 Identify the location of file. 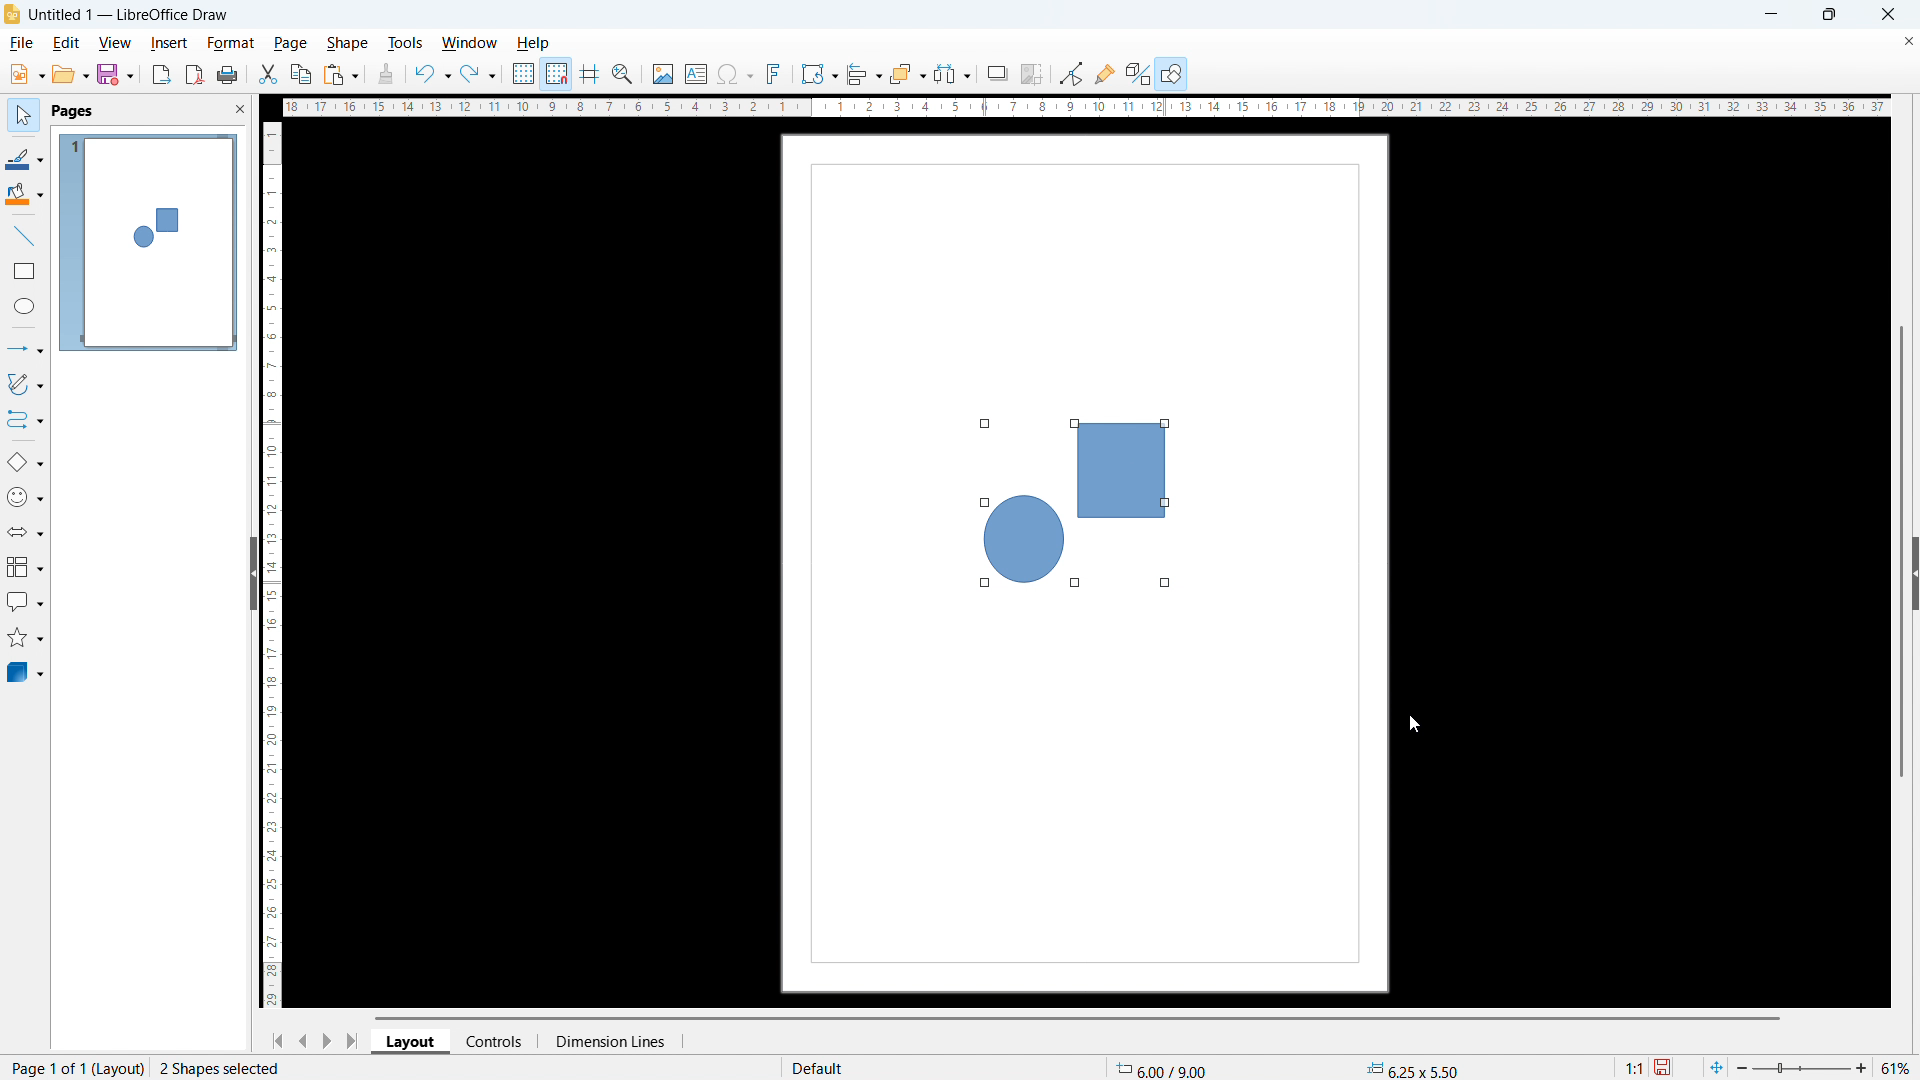
(23, 44).